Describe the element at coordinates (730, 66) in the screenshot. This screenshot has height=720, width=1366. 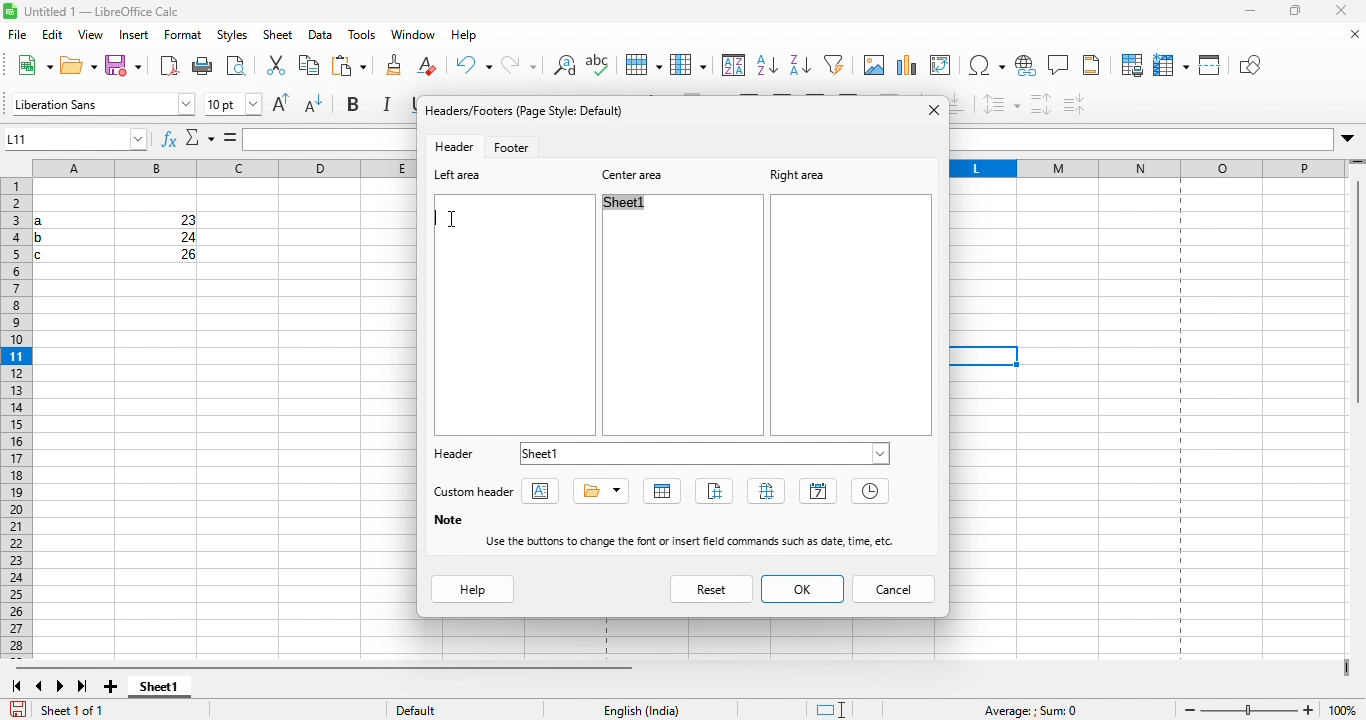
I see `sort ascending` at that location.